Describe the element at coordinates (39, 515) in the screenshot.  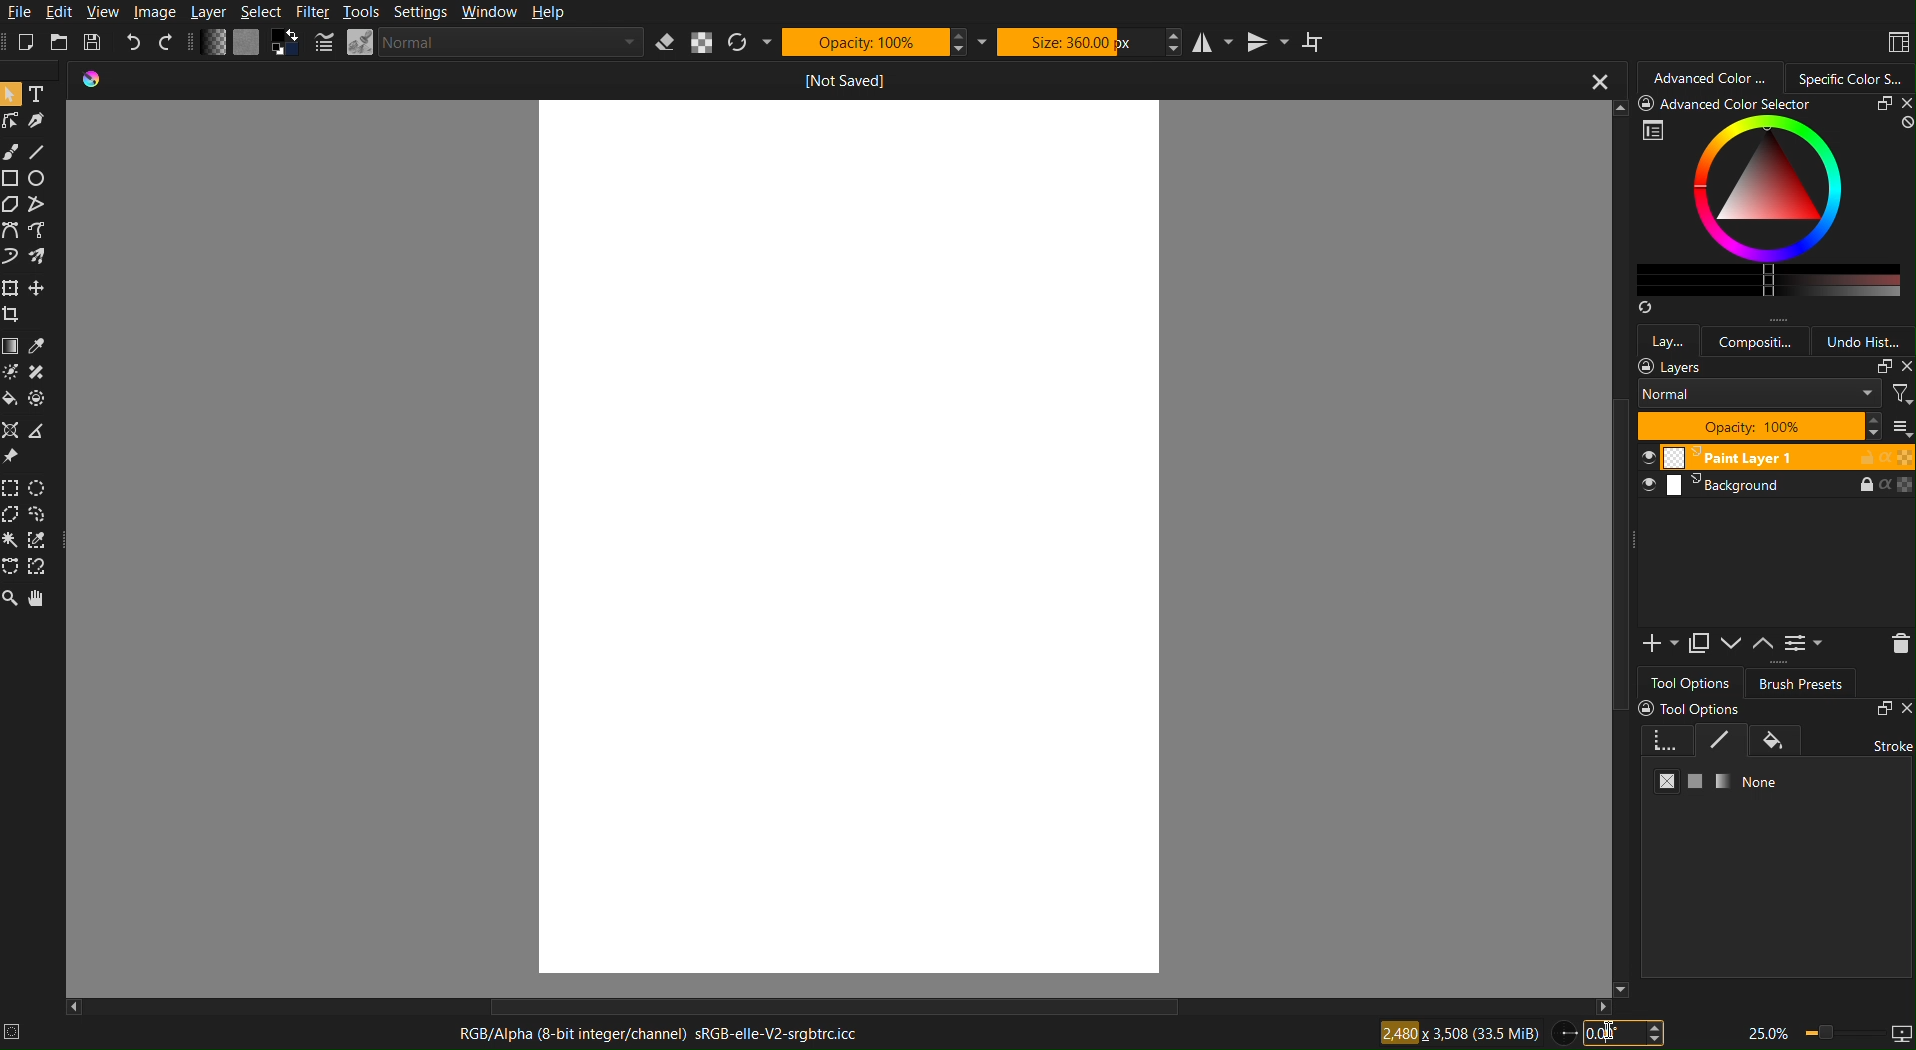
I see `Lasso (Freehand) Selection Tool` at that location.